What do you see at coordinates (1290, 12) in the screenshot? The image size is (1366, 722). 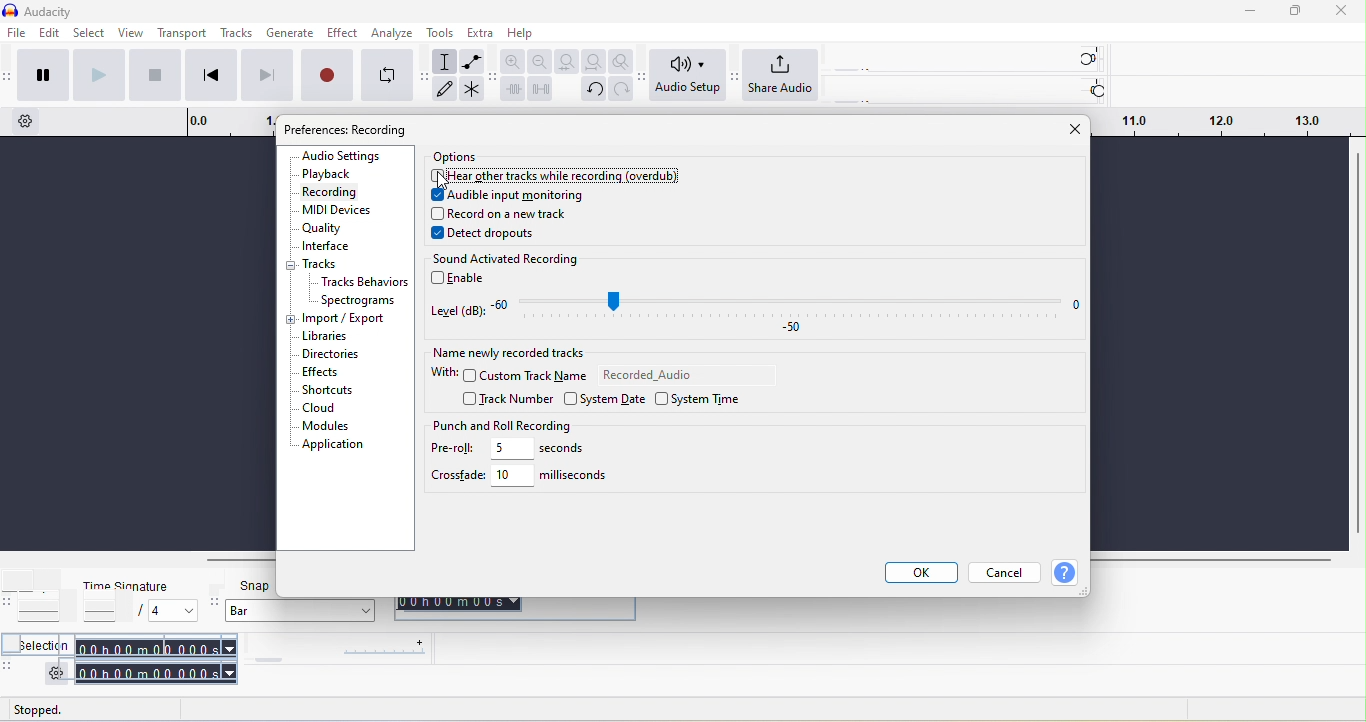 I see `maximize` at bounding box center [1290, 12].